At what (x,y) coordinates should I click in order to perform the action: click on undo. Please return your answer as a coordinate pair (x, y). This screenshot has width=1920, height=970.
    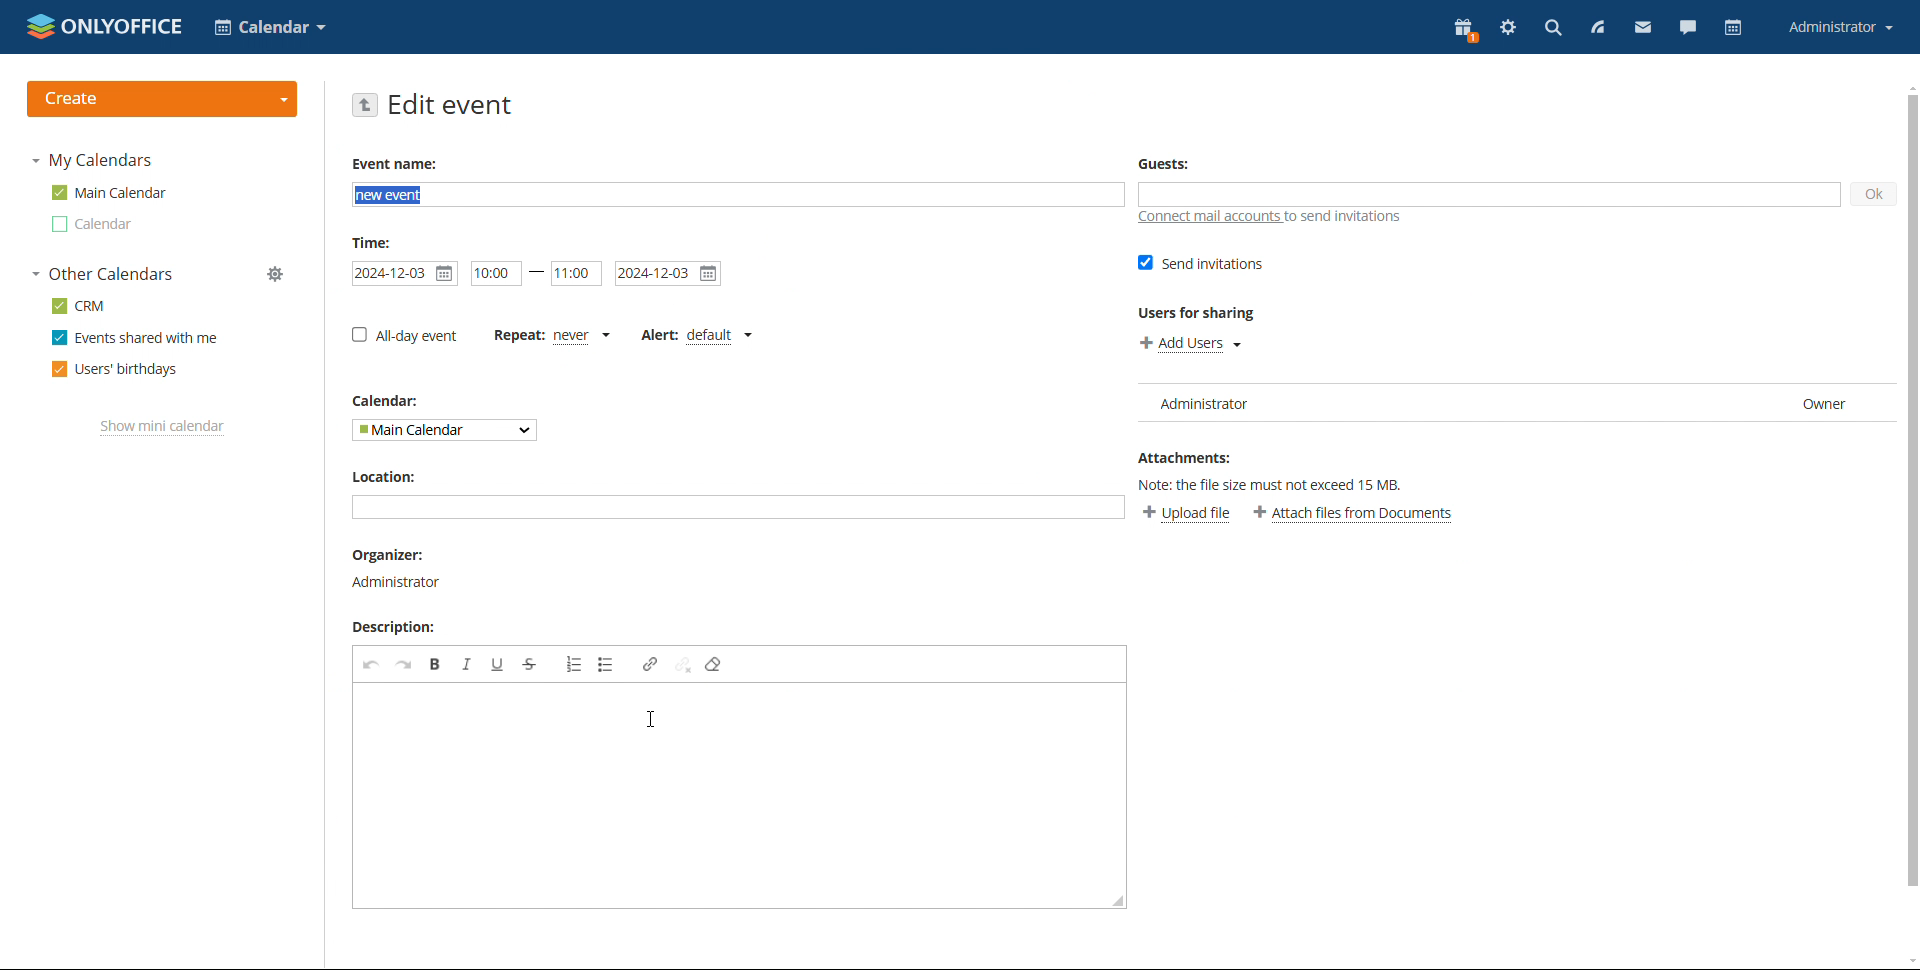
    Looking at the image, I should click on (371, 664).